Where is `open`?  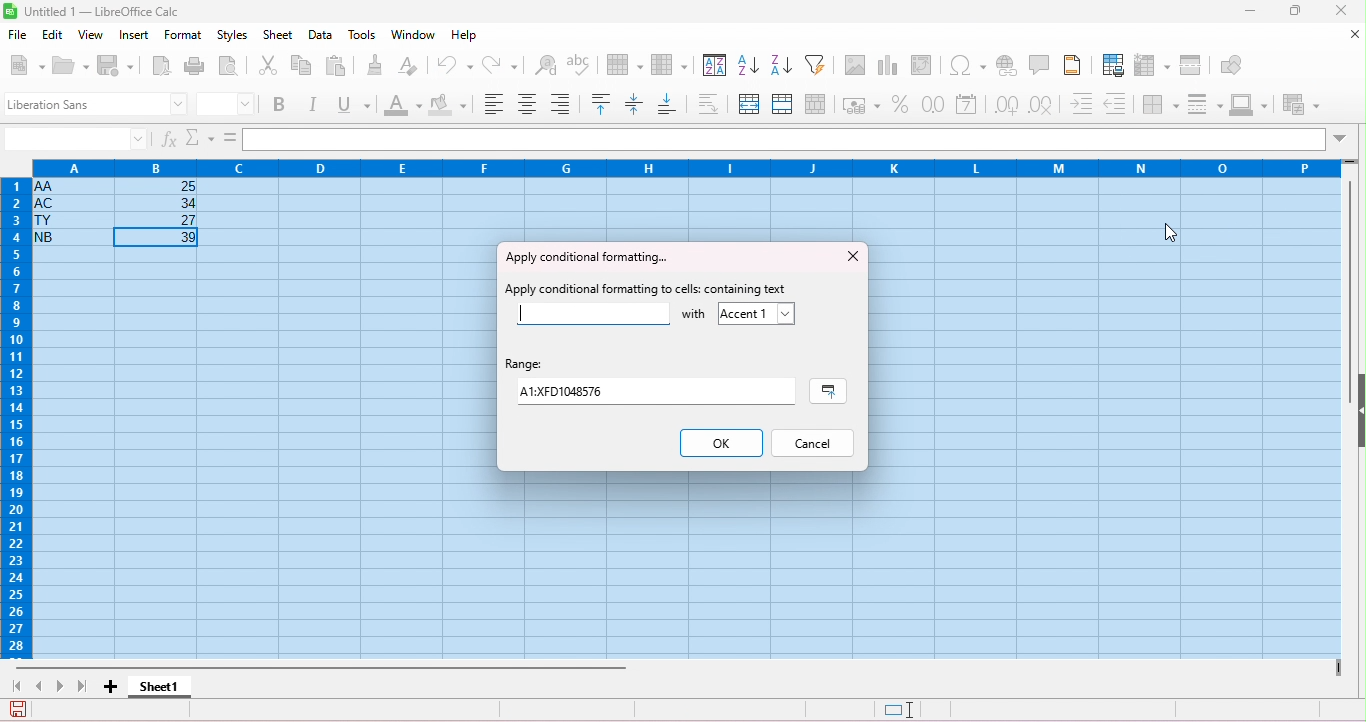
open is located at coordinates (71, 64).